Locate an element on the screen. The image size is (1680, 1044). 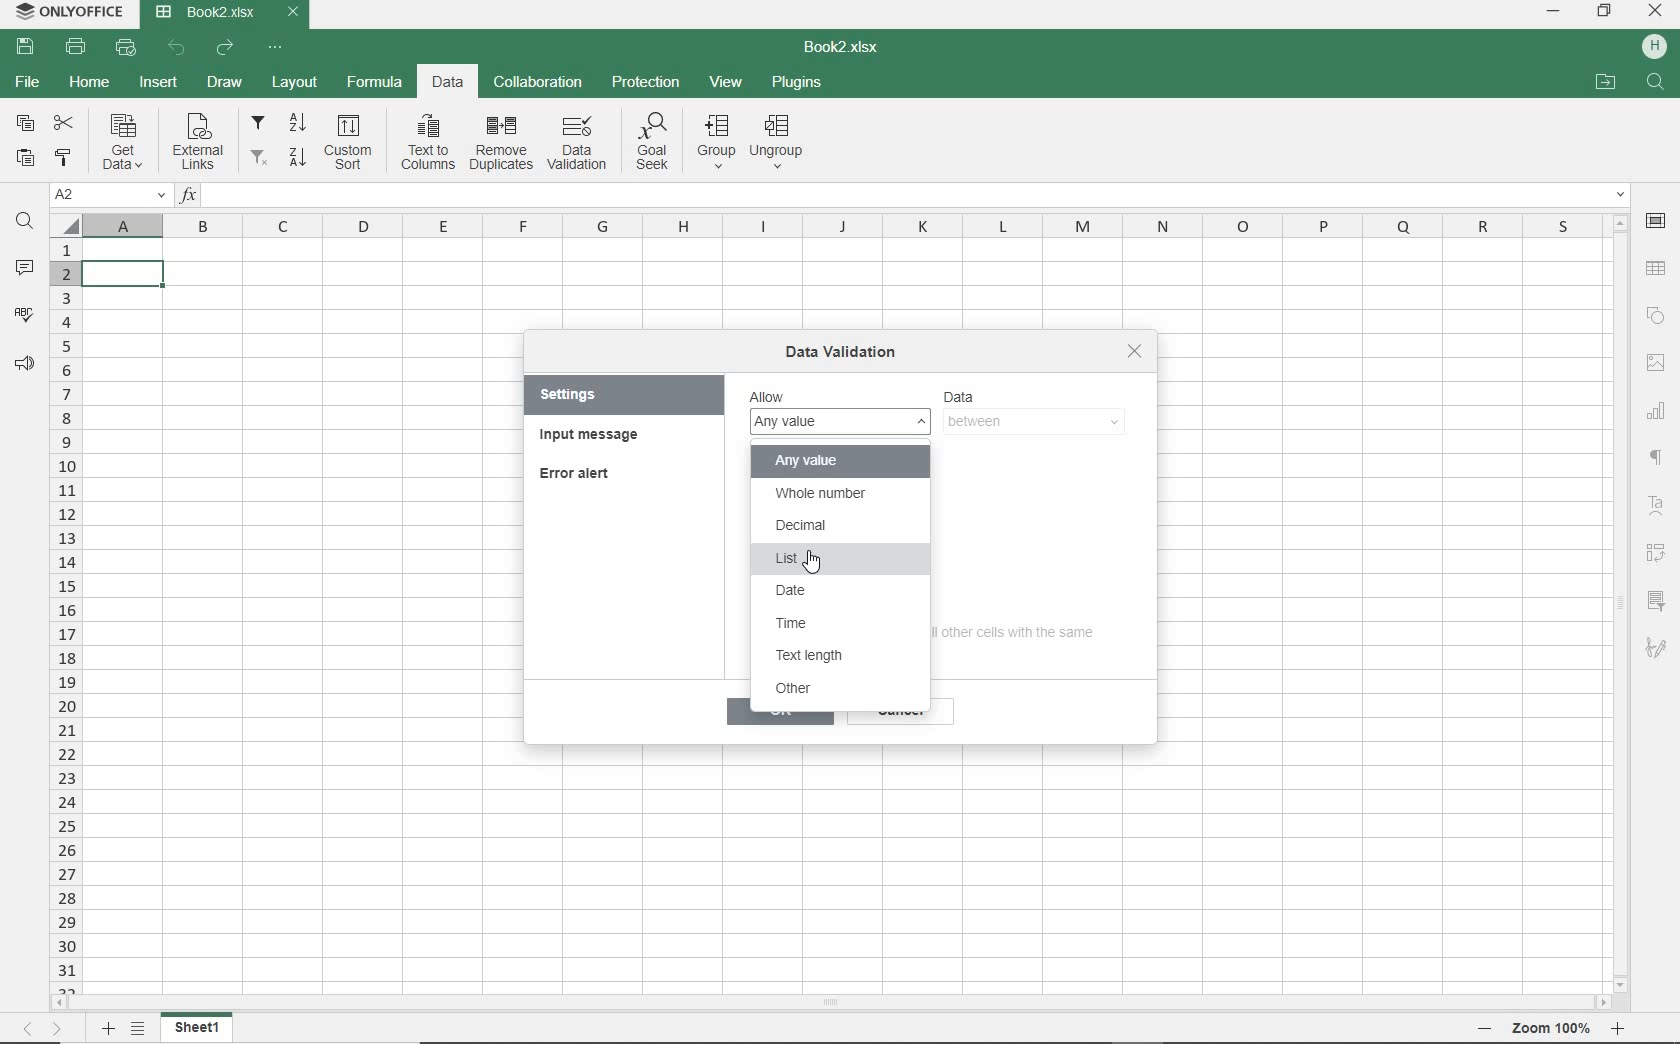
INSERT FUNCTION is located at coordinates (903, 193).